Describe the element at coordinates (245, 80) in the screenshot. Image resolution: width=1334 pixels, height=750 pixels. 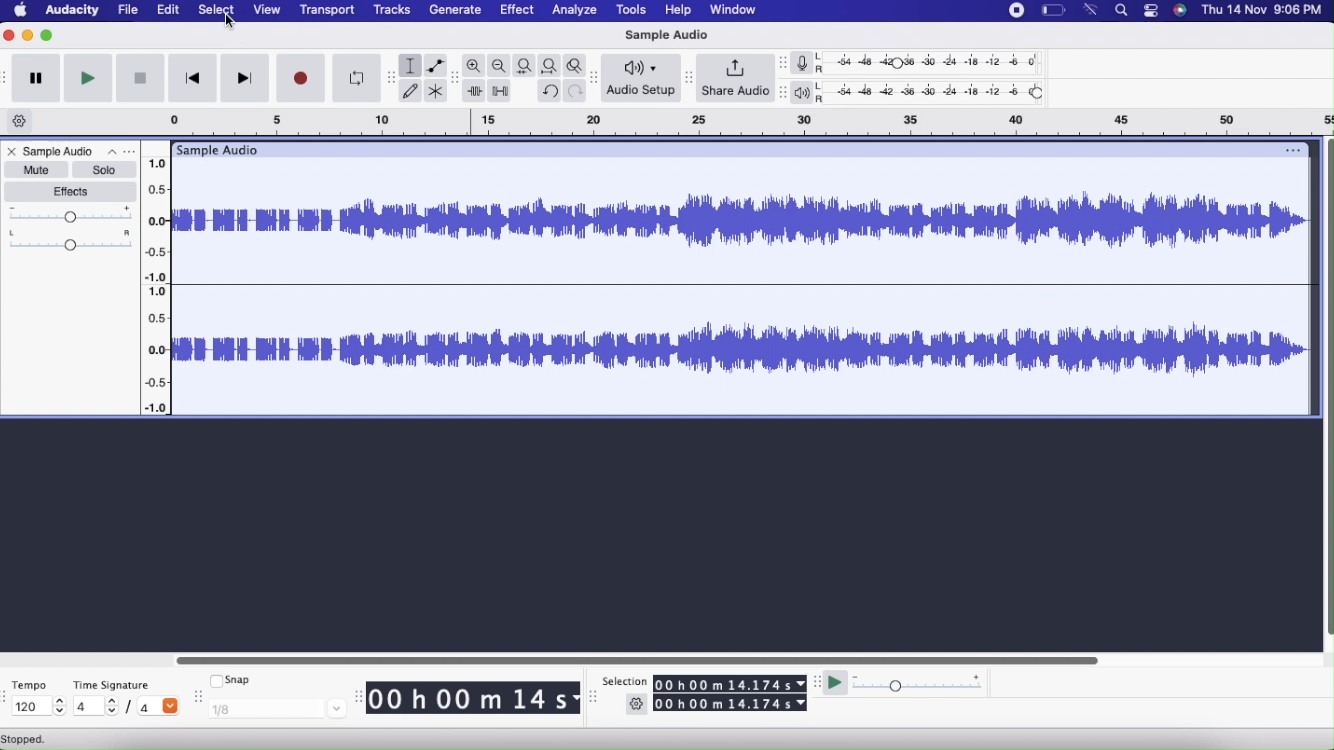
I see `Skip to end` at that location.